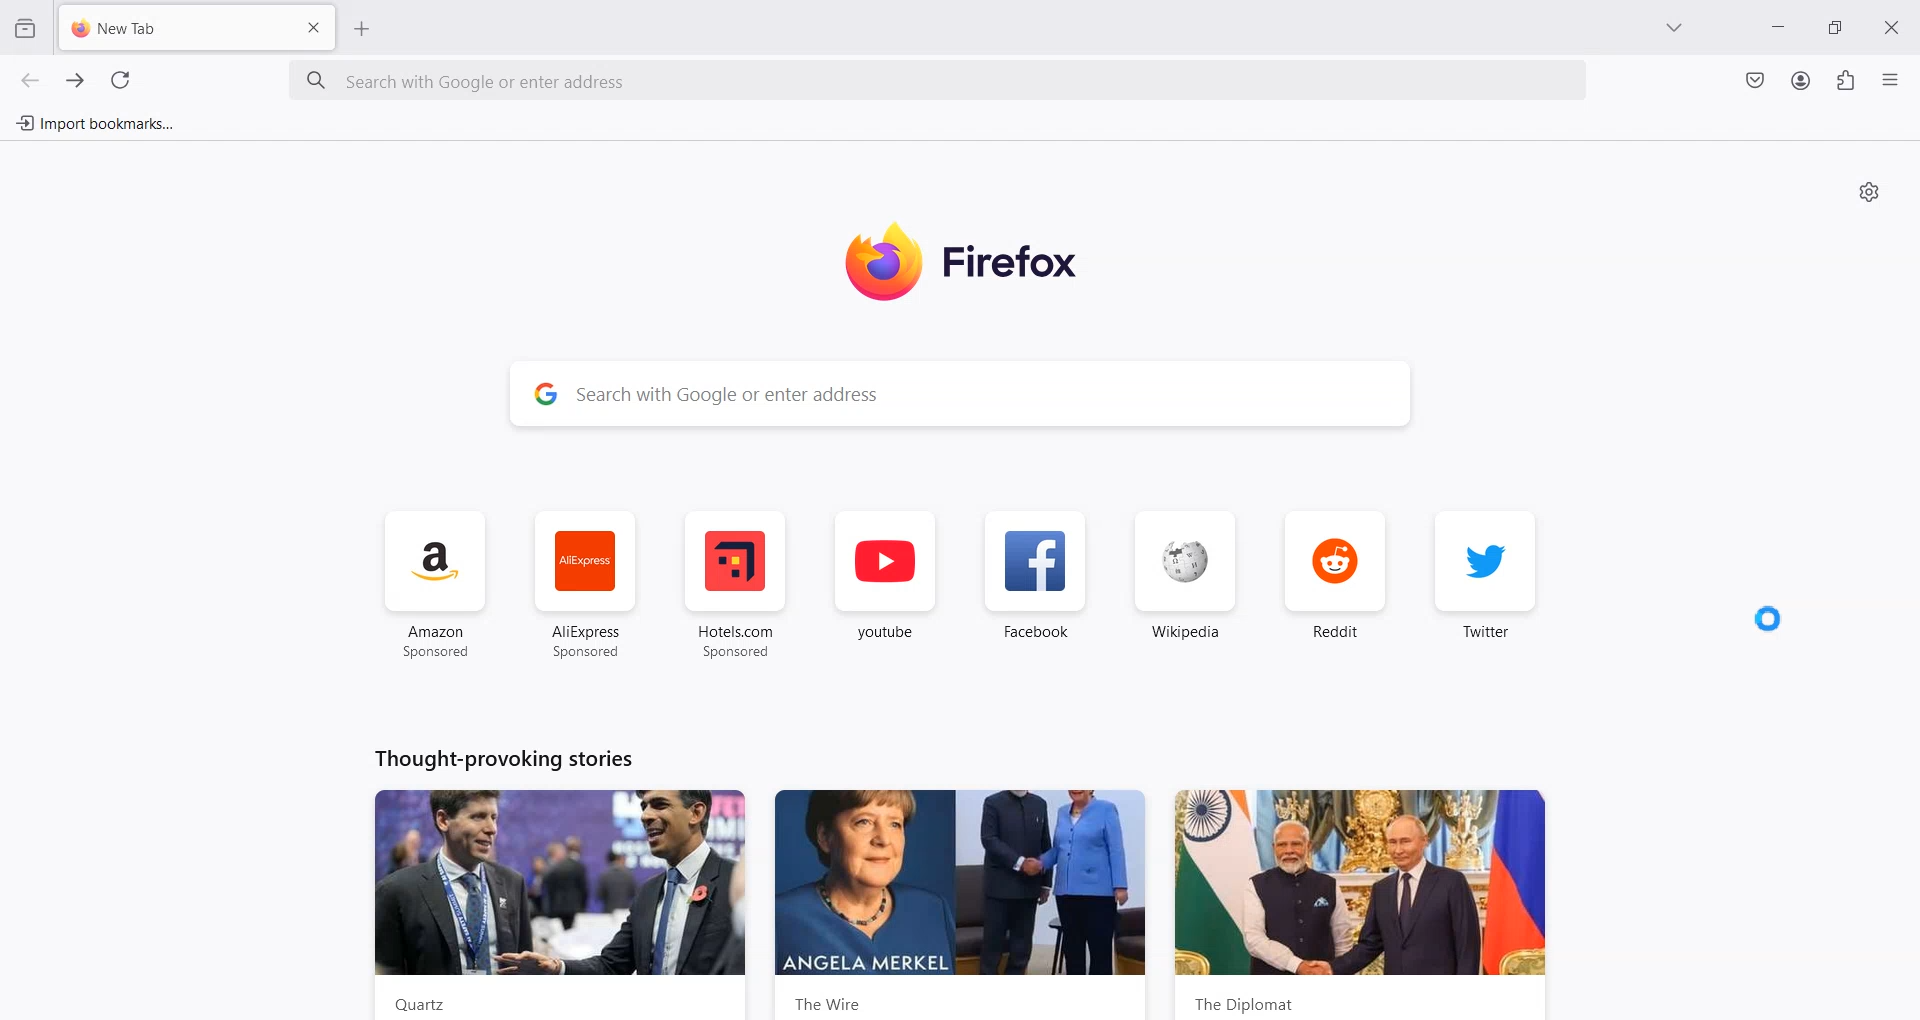  Describe the element at coordinates (1766, 619) in the screenshot. I see `Cursor` at that location.